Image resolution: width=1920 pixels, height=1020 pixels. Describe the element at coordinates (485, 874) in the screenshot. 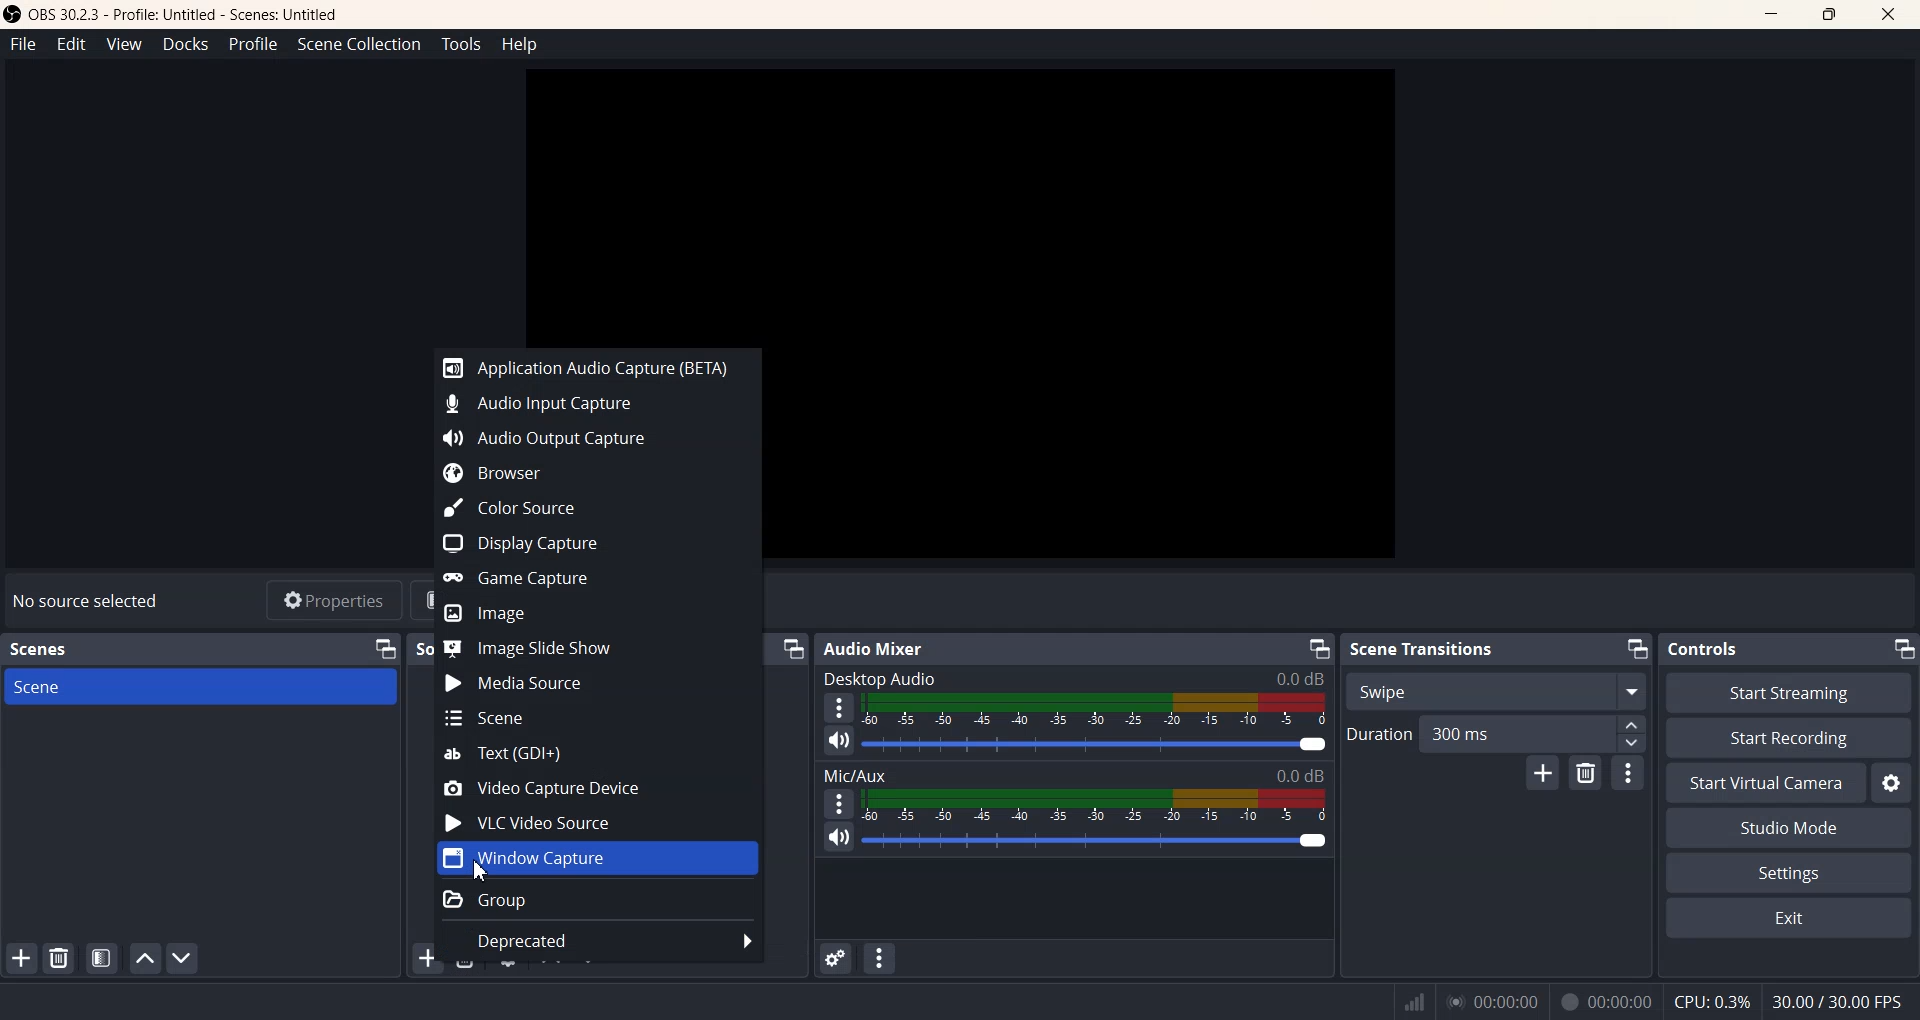

I see `Cursor` at that location.